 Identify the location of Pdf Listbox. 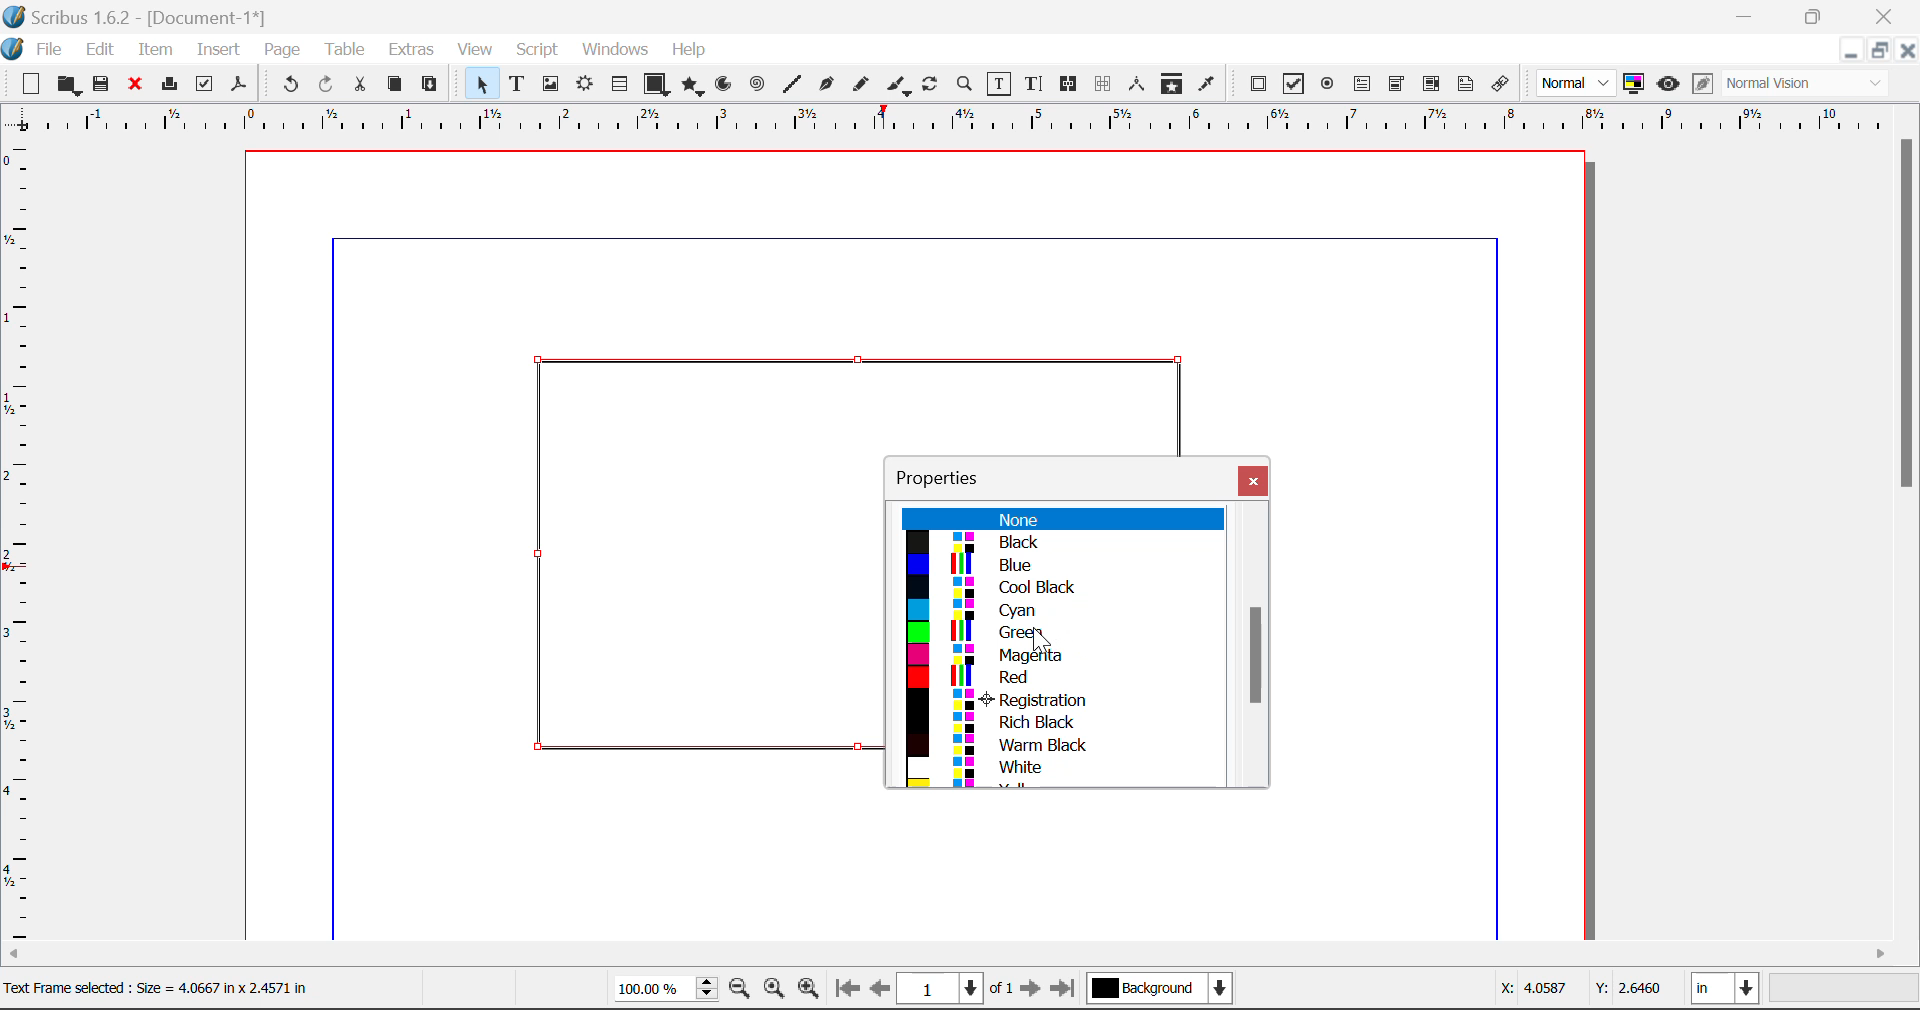
(1429, 84).